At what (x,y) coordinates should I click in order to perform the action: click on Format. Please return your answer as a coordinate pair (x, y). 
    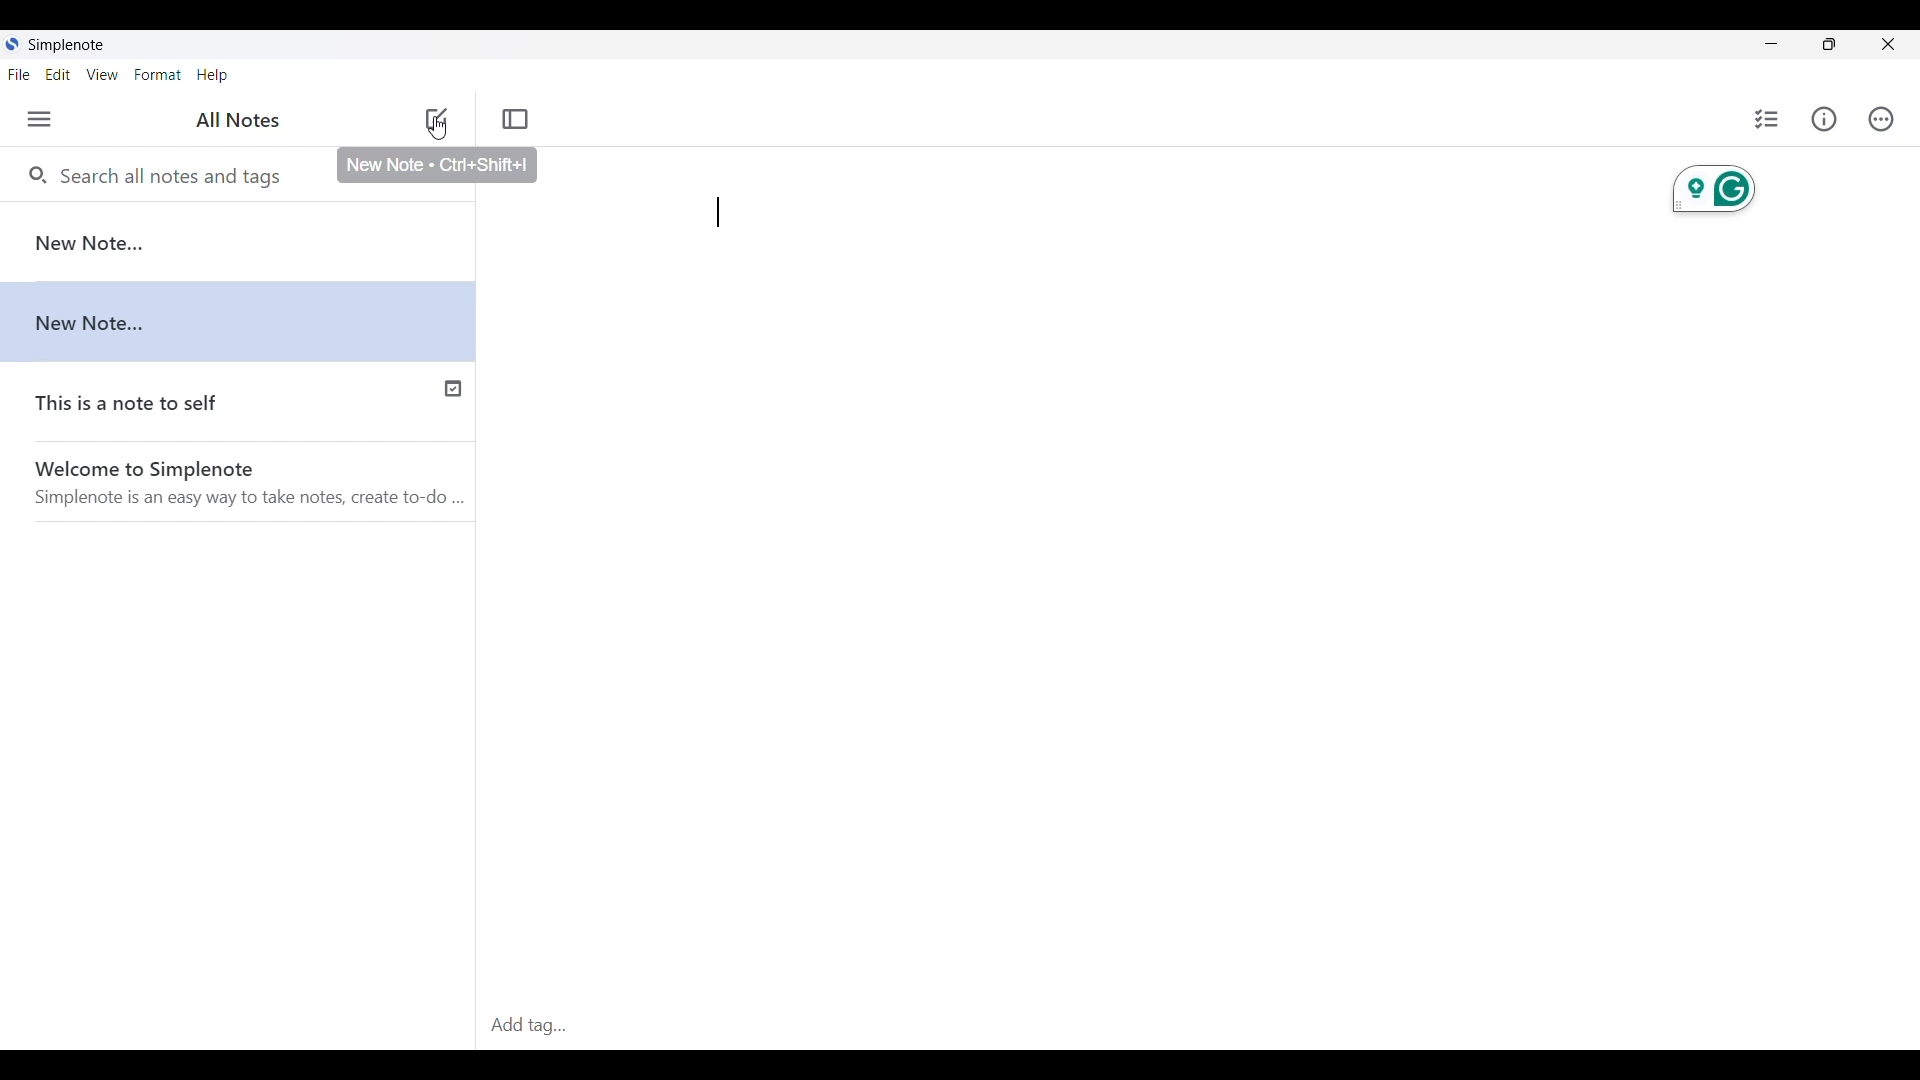
    Looking at the image, I should click on (158, 75).